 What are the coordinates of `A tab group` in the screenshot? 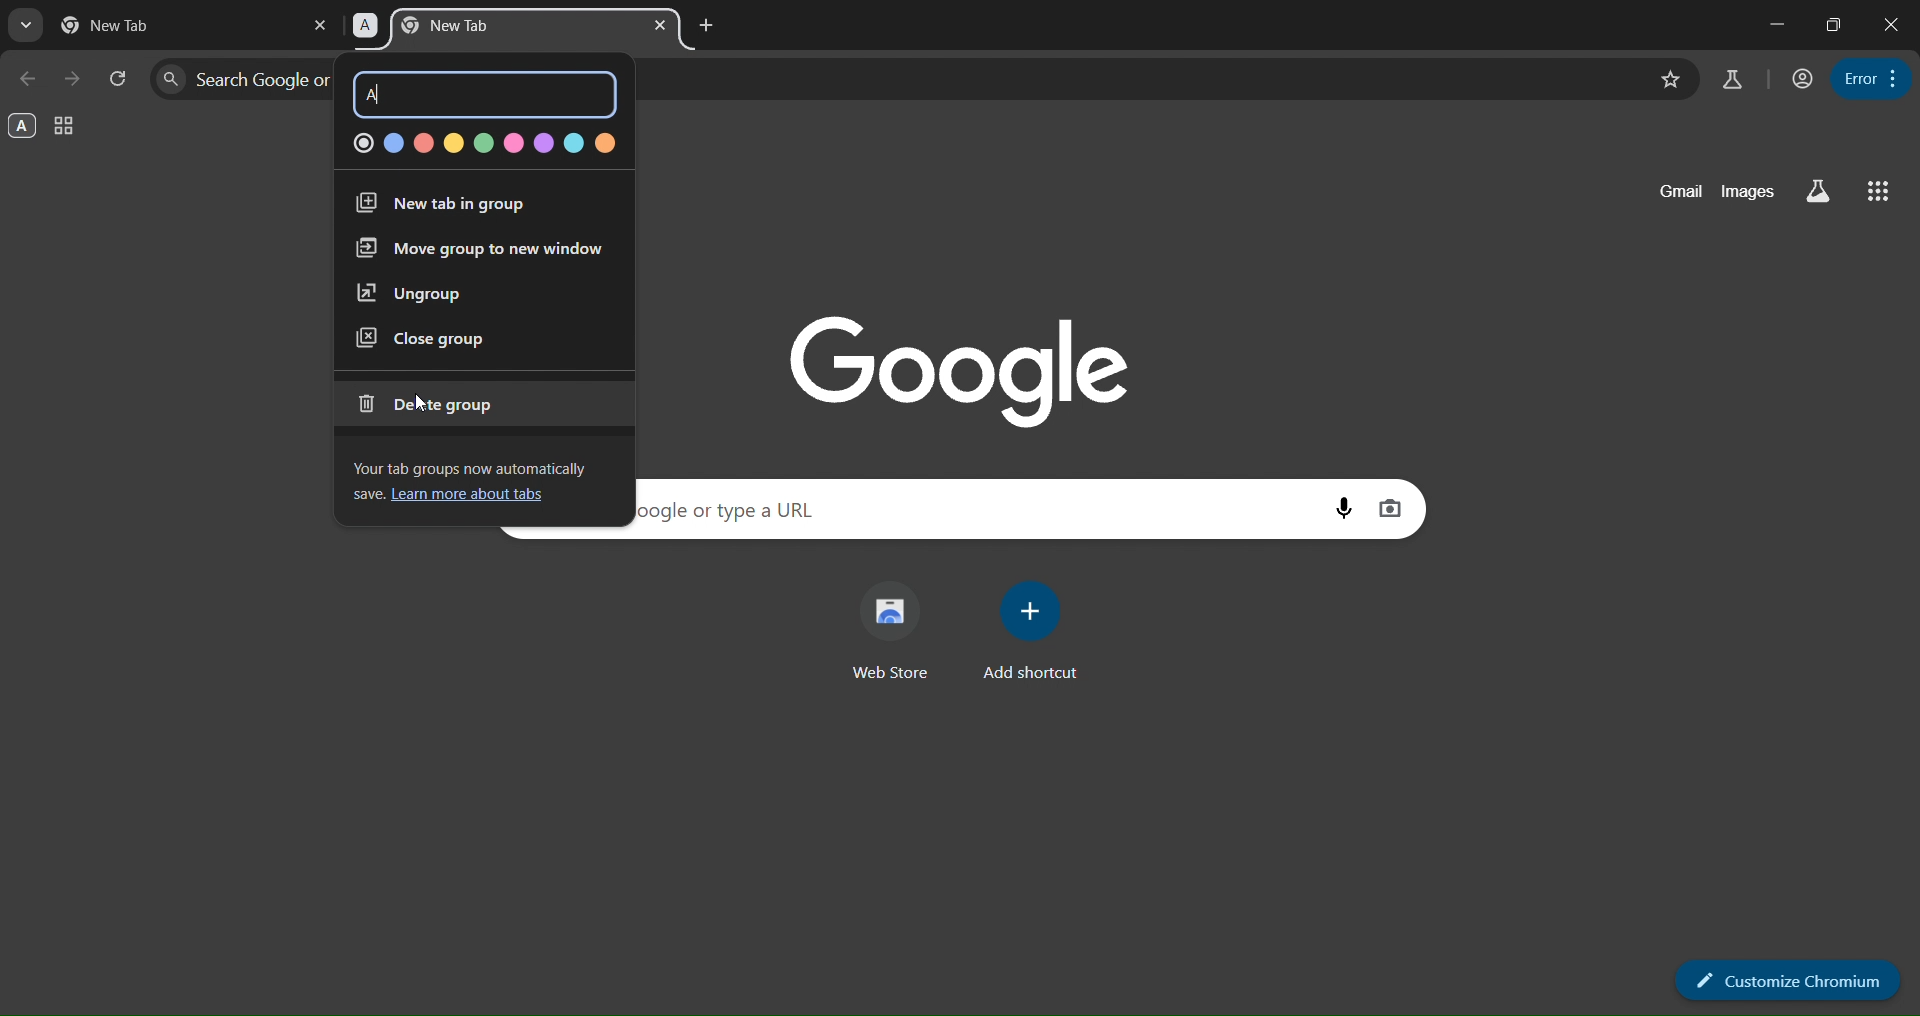 It's located at (23, 126).